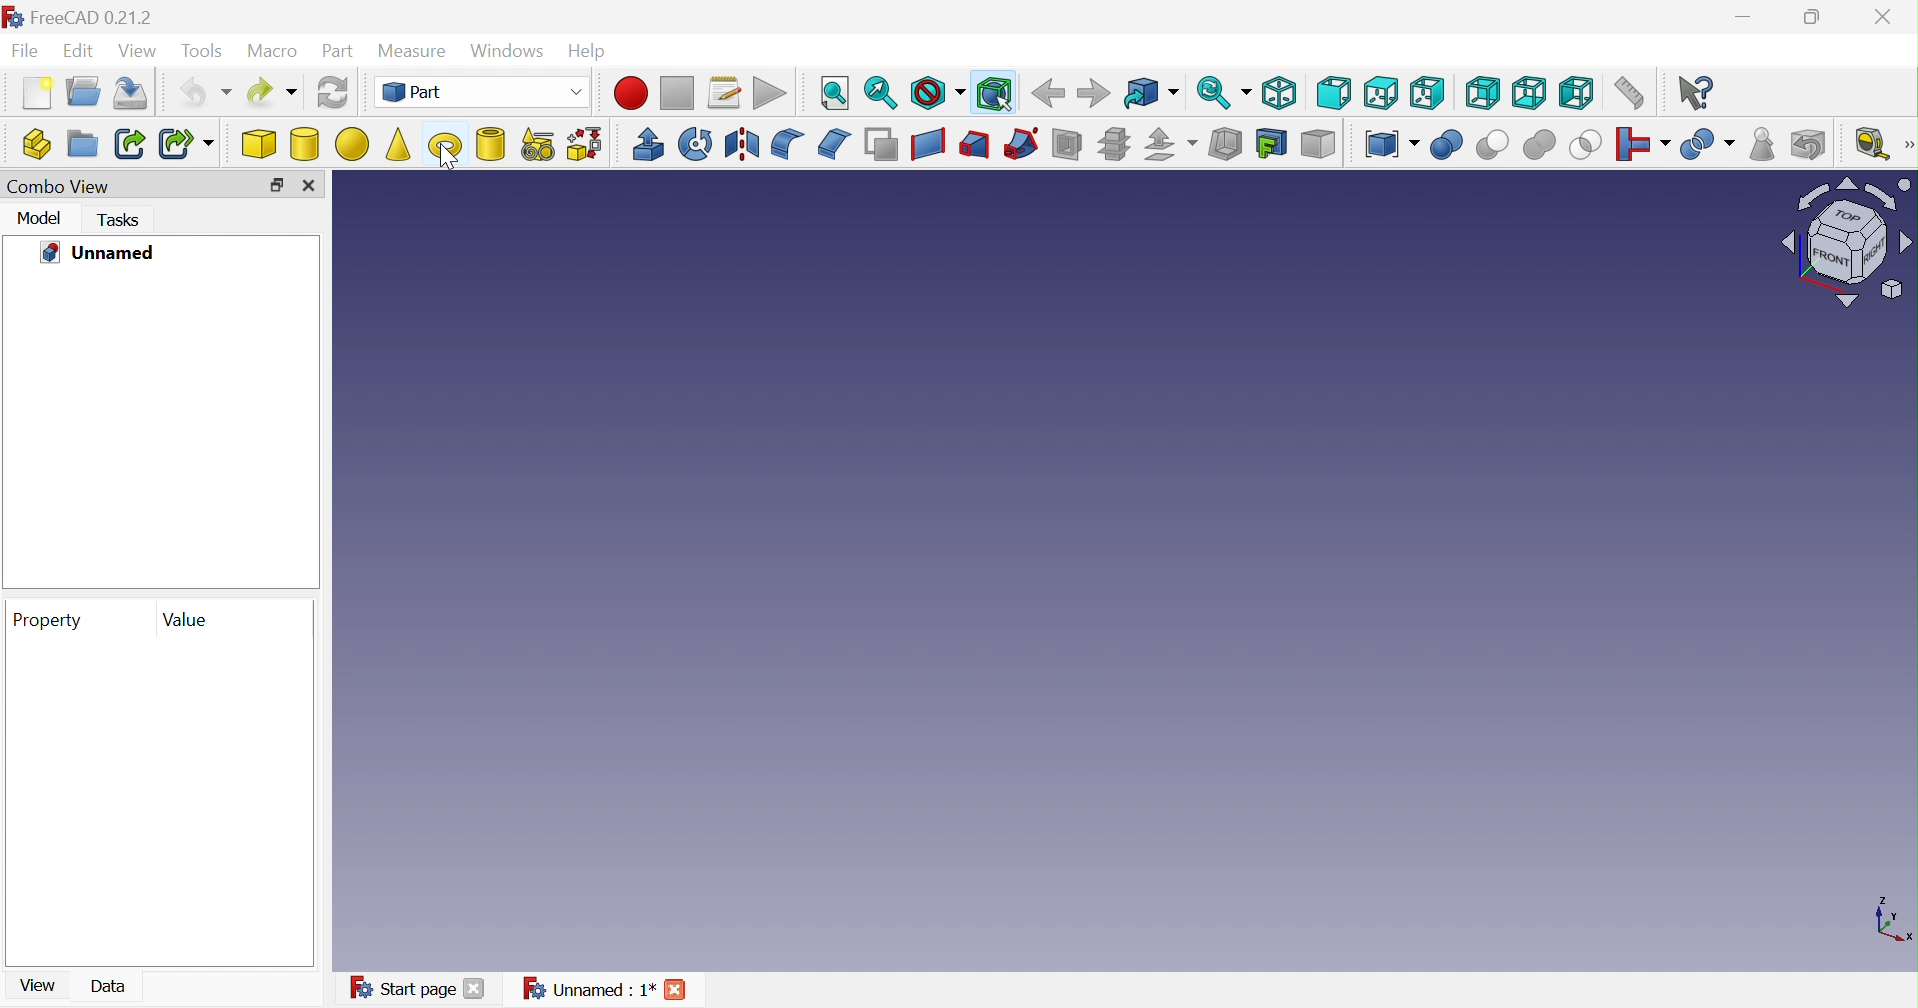 This screenshot has height=1008, width=1918. I want to click on Close, so click(309, 184).